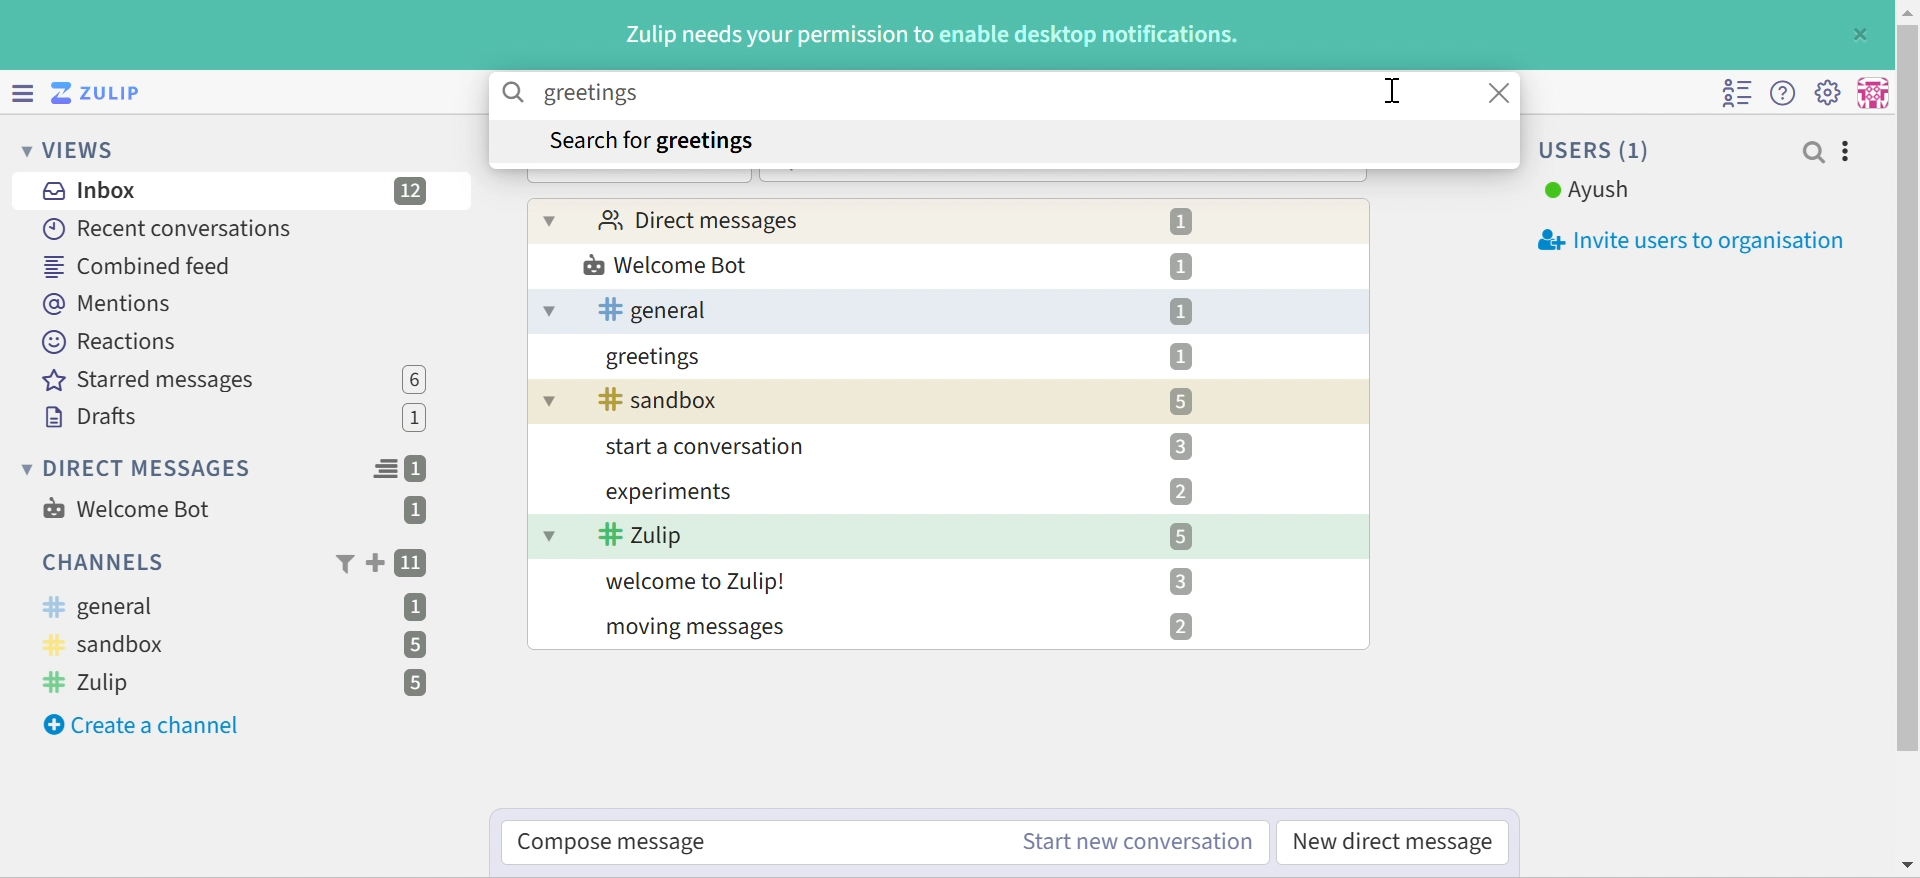 This screenshot has width=1920, height=878. What do you see at coordinates (414, 379) in the screenshot?
I see `6` at bounding box center [414, 379].